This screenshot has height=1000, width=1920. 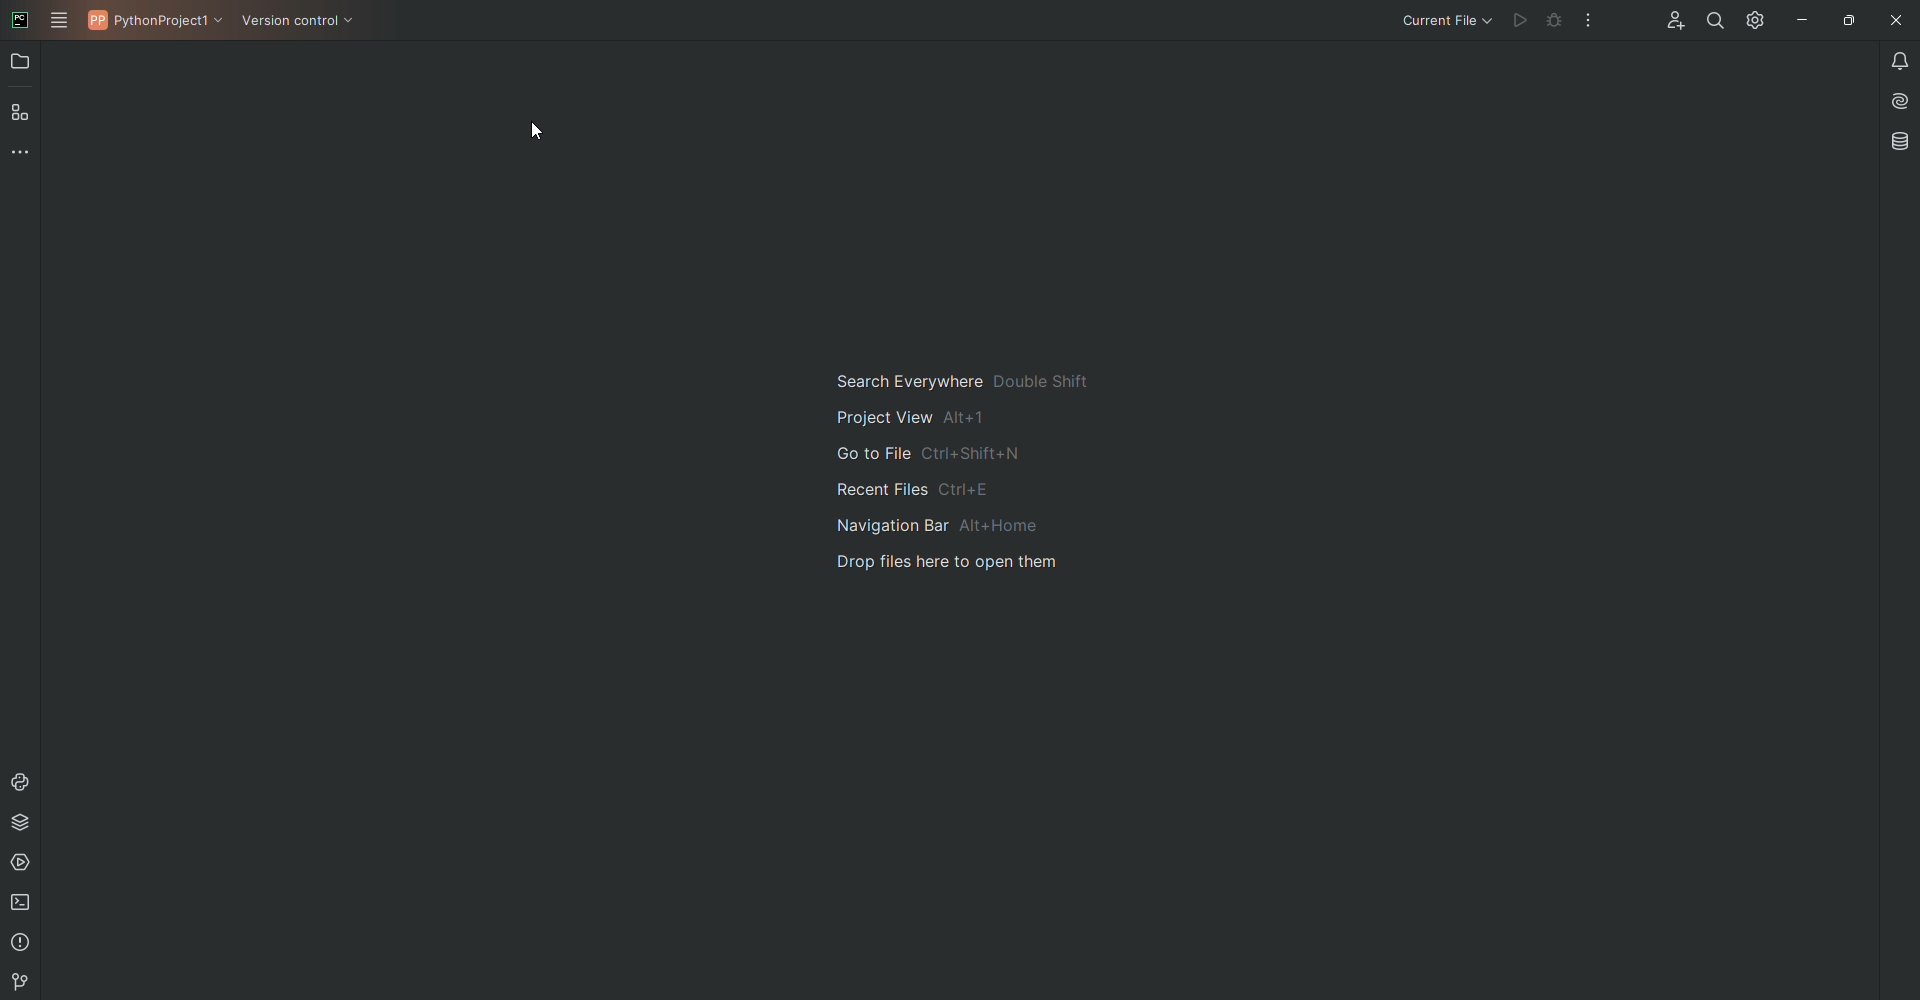 What do you see at coordinates (28, 981) in the screenshot?
I see `Version Control` at bounding box center [28, 981].